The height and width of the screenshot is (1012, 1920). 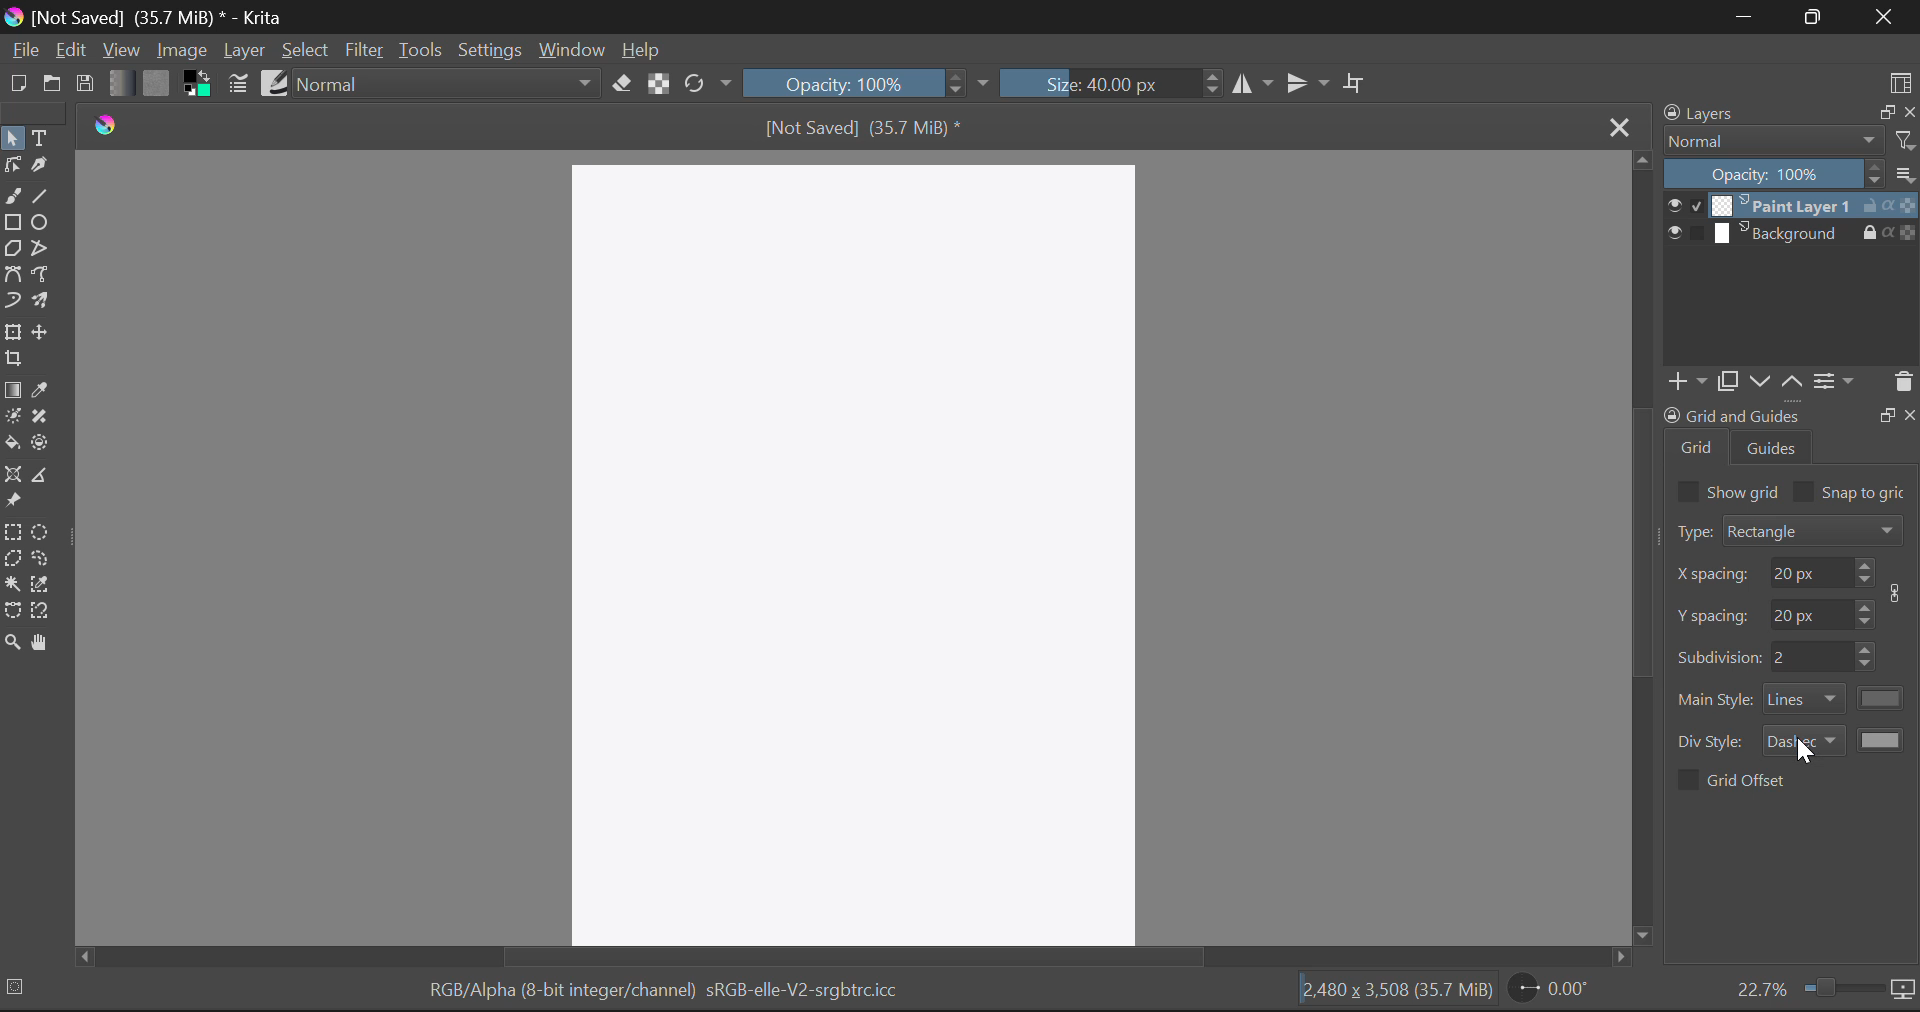 What do you see at coordinates (12, 445) in the screenshot?
I see `Fill` at bounding box center [12, 445].